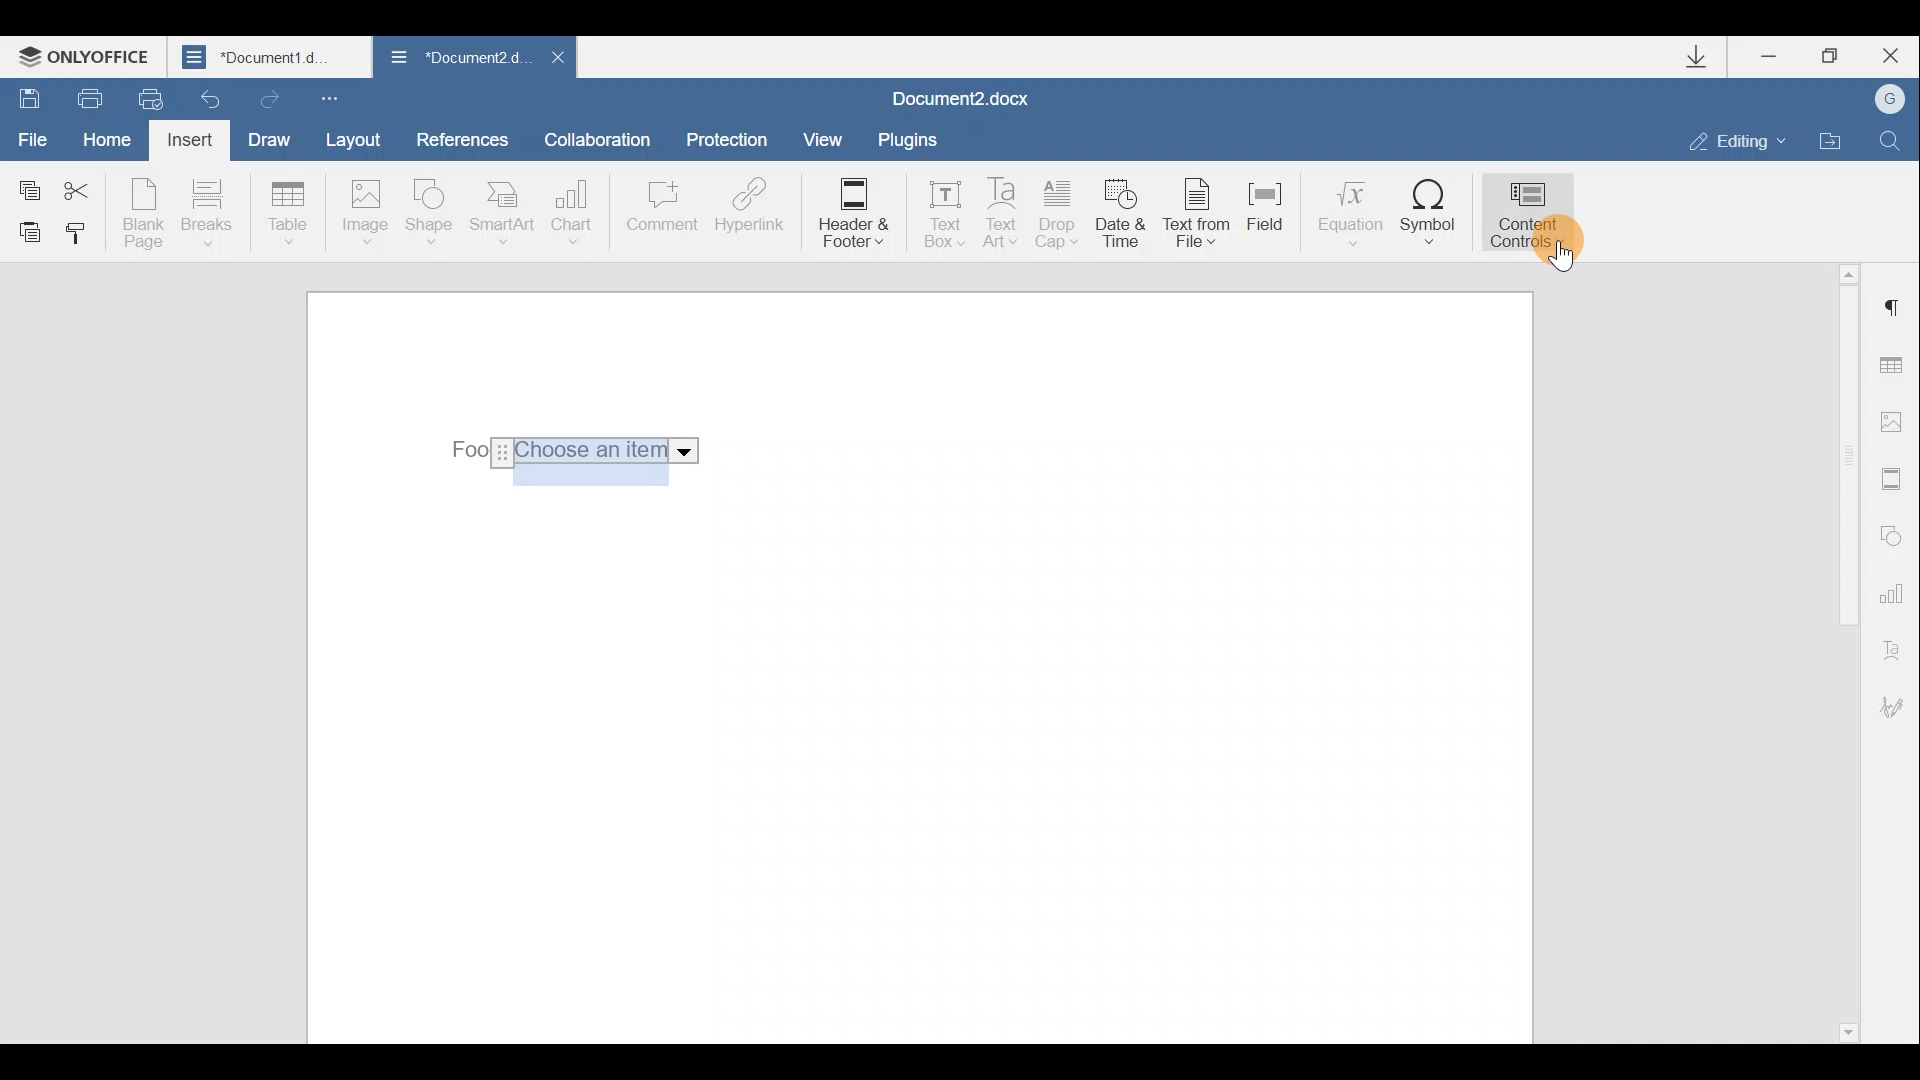  Describe the element at coordinates (1535, 208) in the screenshot. I see `Content controls` at that location.